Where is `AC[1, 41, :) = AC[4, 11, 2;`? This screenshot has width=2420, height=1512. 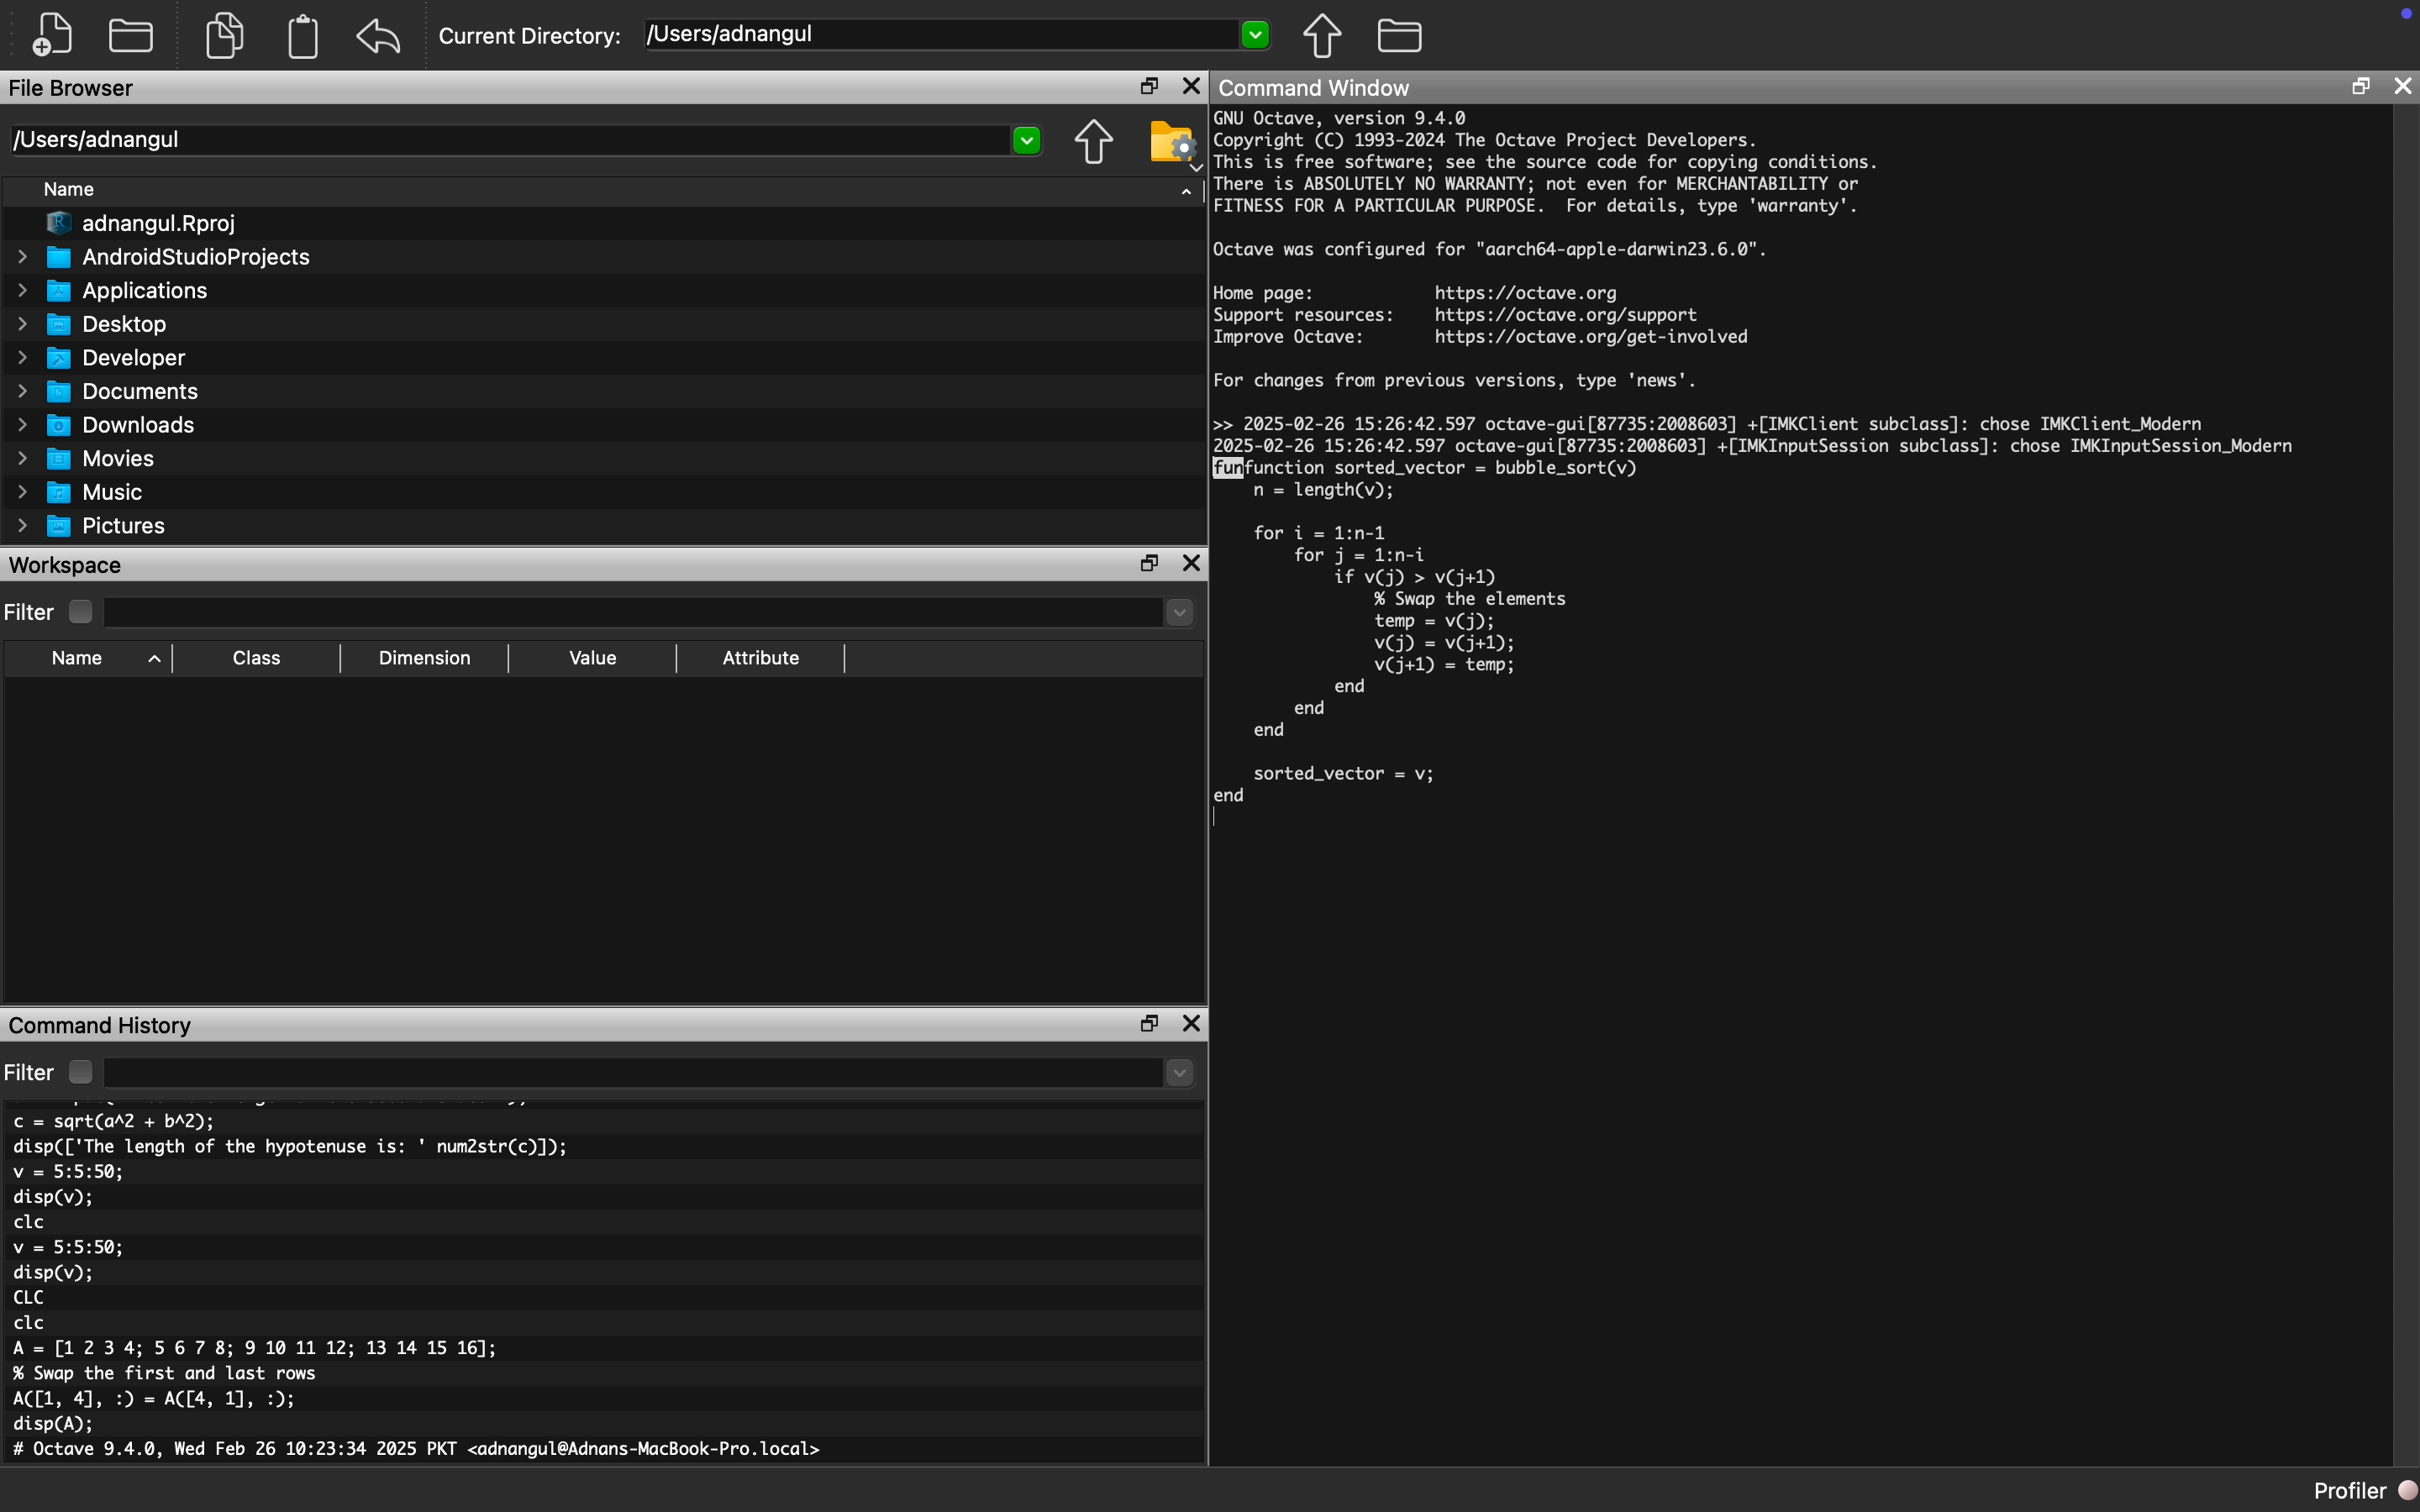
AC[1, 41, :) = AC[4, 11, 2; is located at coordinates (159, 1400).